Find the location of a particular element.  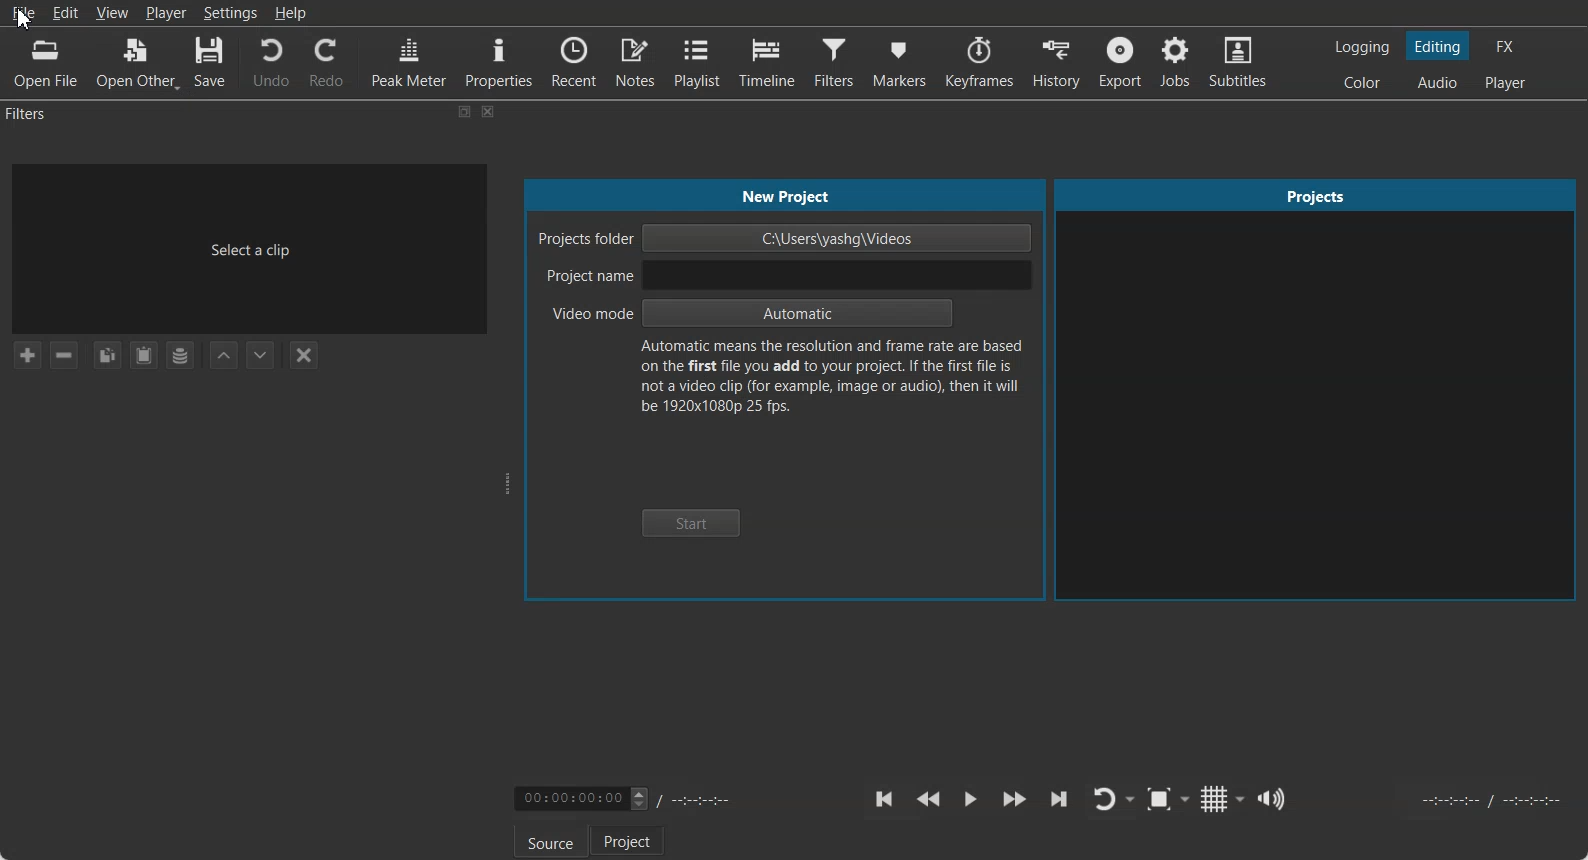

Subtitles is located at coordinates (1239, 62).